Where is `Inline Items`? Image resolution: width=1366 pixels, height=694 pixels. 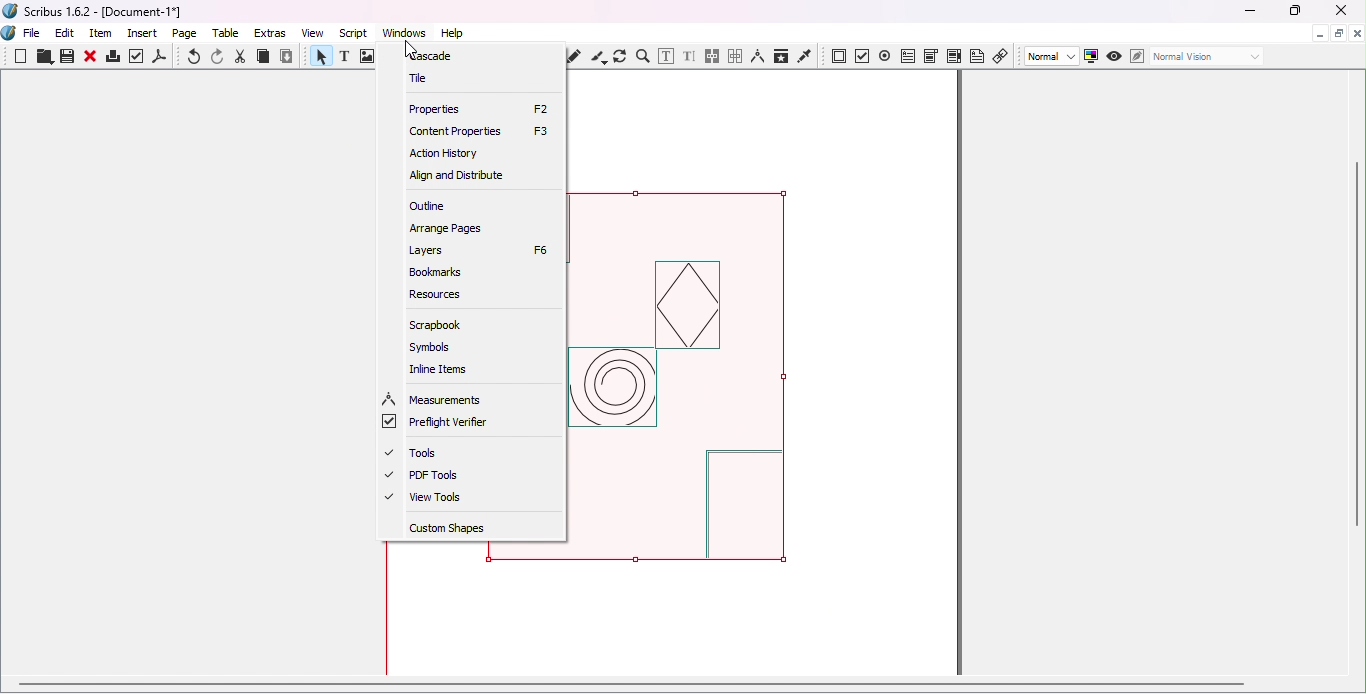
Inline Items is located at coordinates (443, 369).